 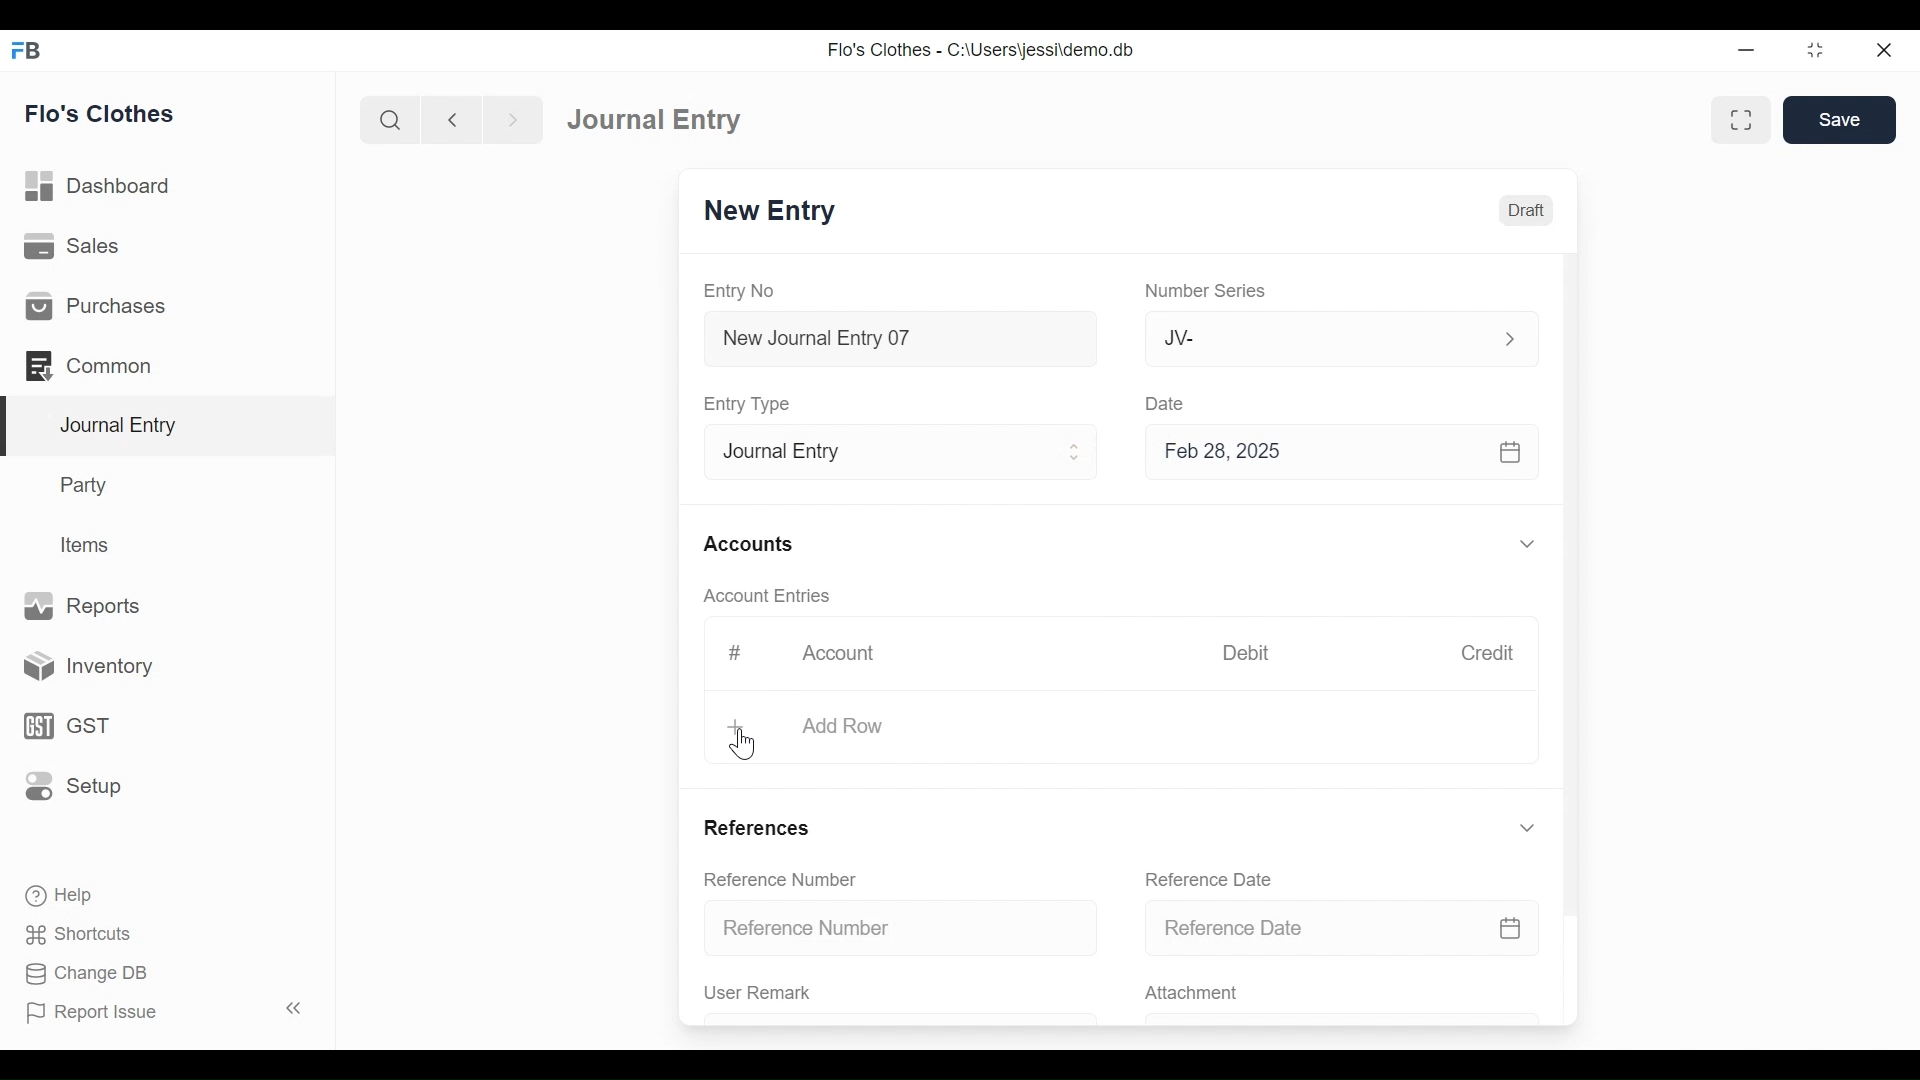 What do you see at coordinates (27, 51) in the screenshot?
I see `Frappe Books Desktop Icon` at bounding box center [27, 51].